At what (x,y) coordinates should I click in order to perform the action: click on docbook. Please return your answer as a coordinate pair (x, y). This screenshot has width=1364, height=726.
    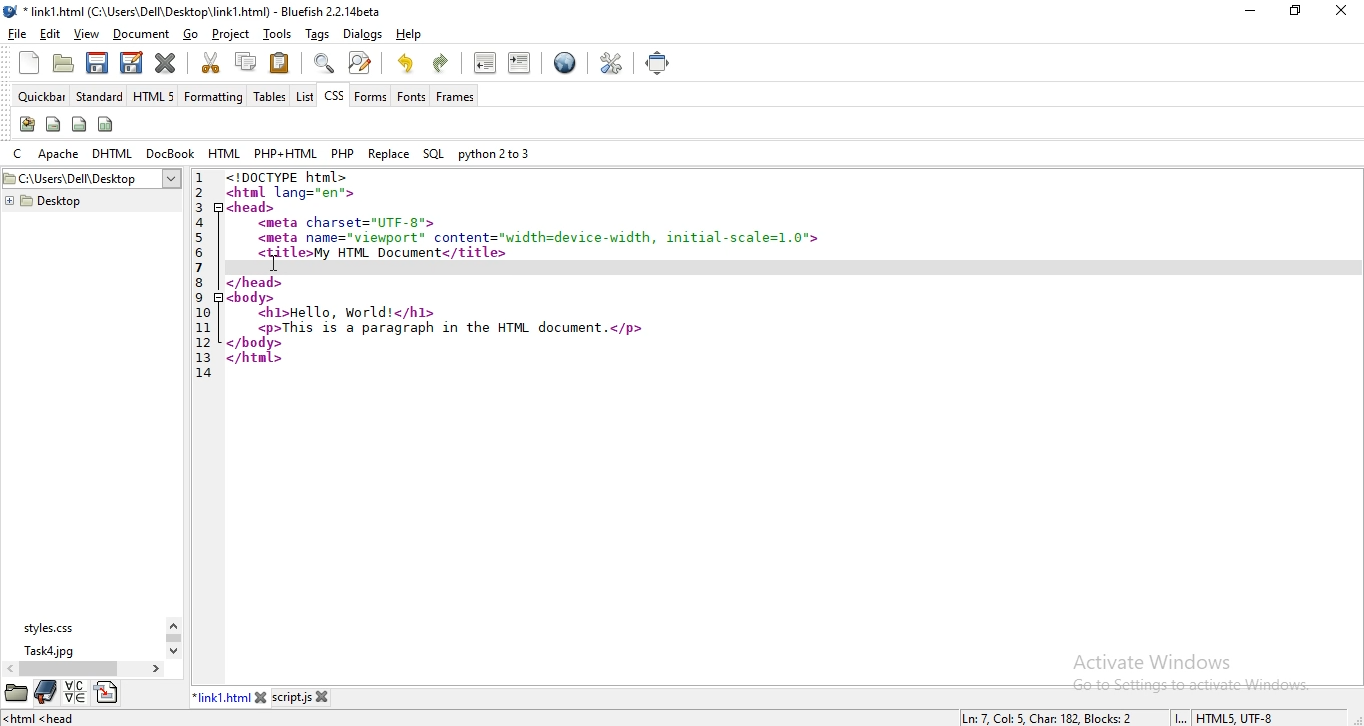
    Looking at the image, I should click on (169, 153).